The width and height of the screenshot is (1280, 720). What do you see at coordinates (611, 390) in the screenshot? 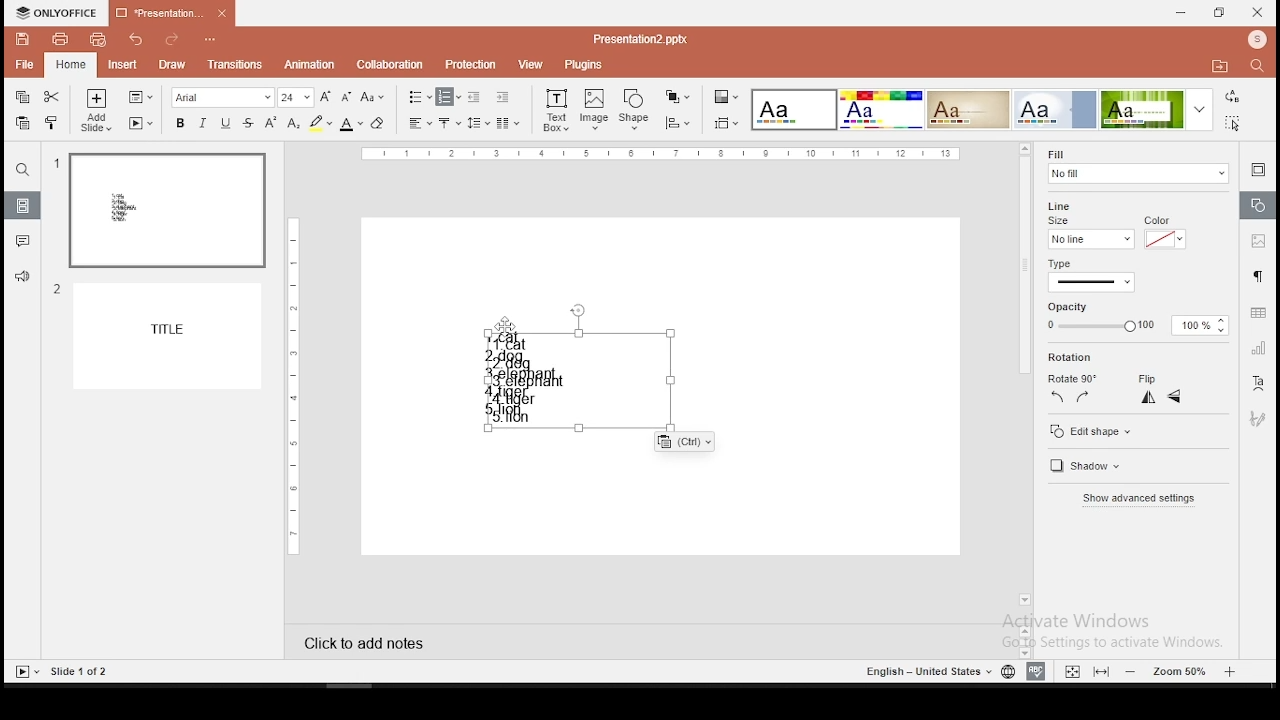
I see `text box` at bounding box center [611, 390].